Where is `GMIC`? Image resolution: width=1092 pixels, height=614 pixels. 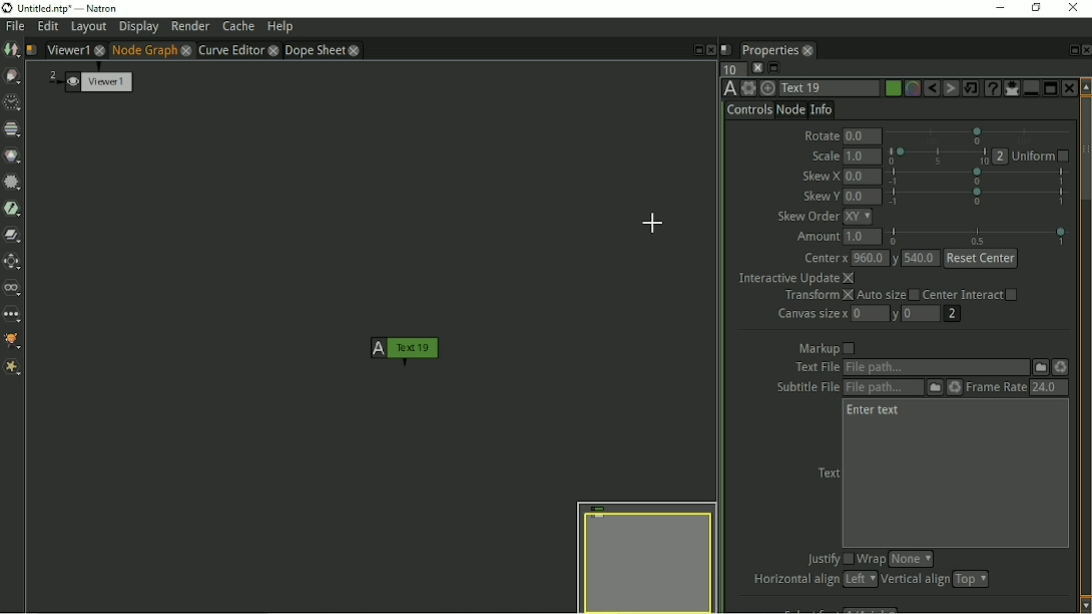
GMIC is located at coordinates (14, 340).